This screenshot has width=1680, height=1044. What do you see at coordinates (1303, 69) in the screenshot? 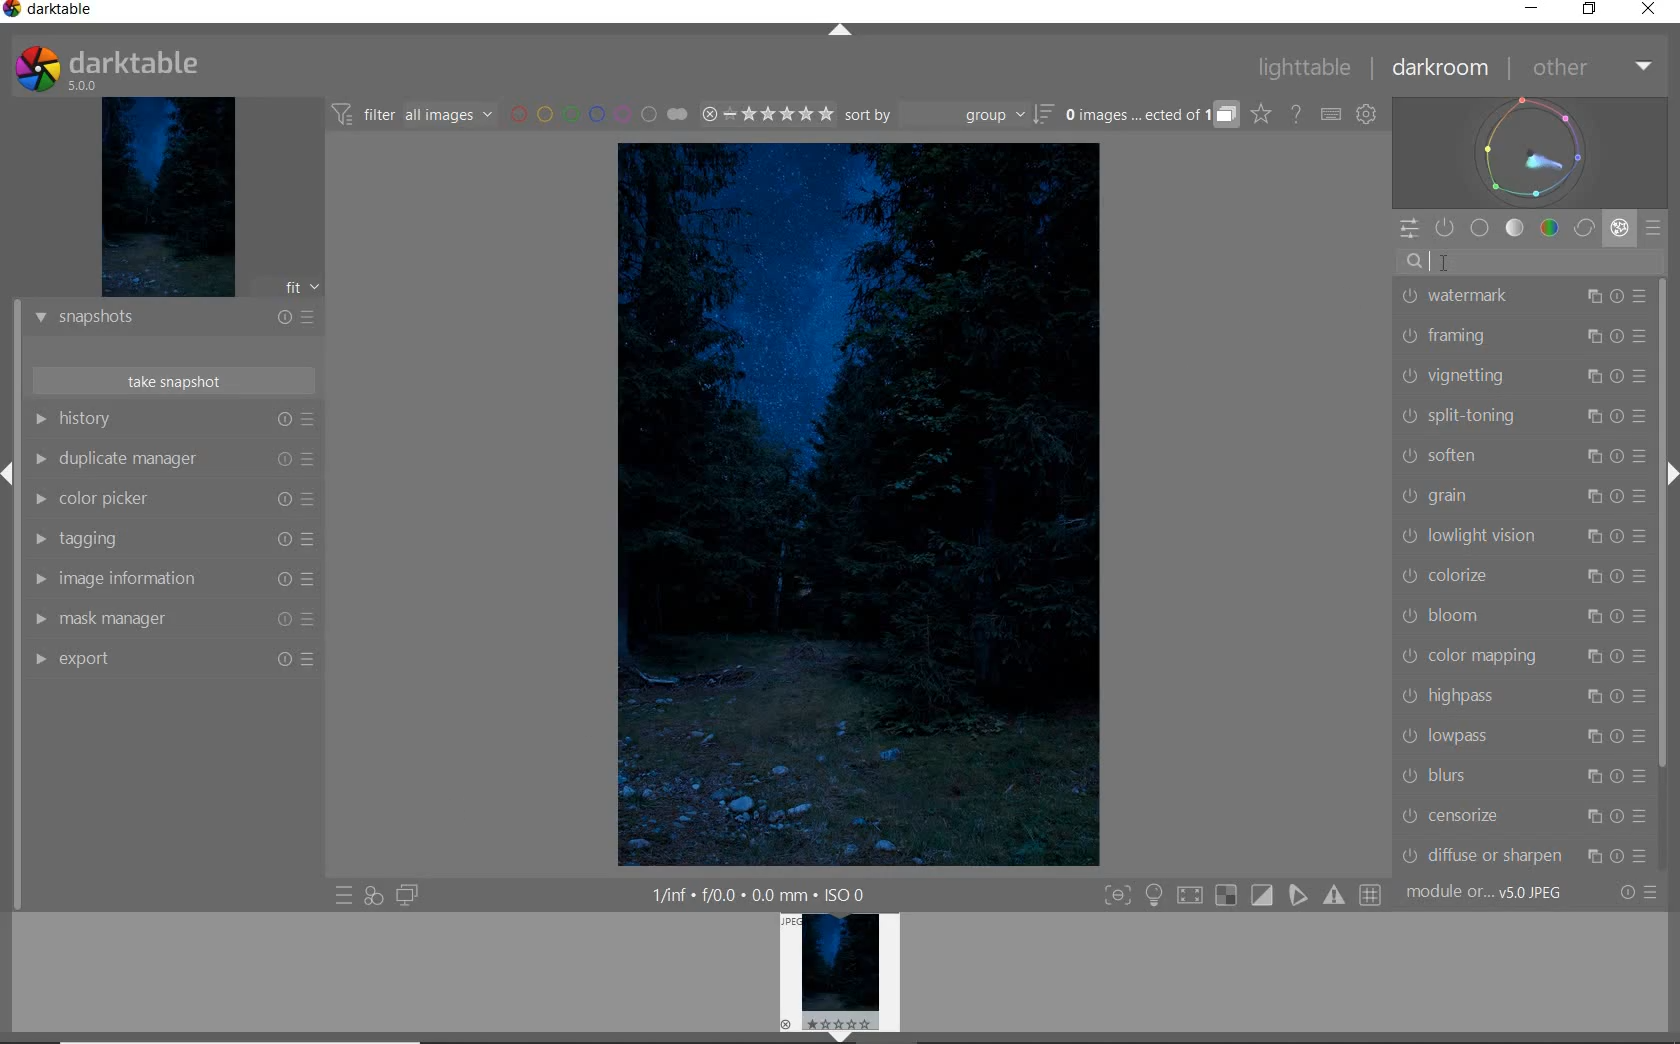
I see `LIGHTTABLE` at bounding box center [1303, 69].